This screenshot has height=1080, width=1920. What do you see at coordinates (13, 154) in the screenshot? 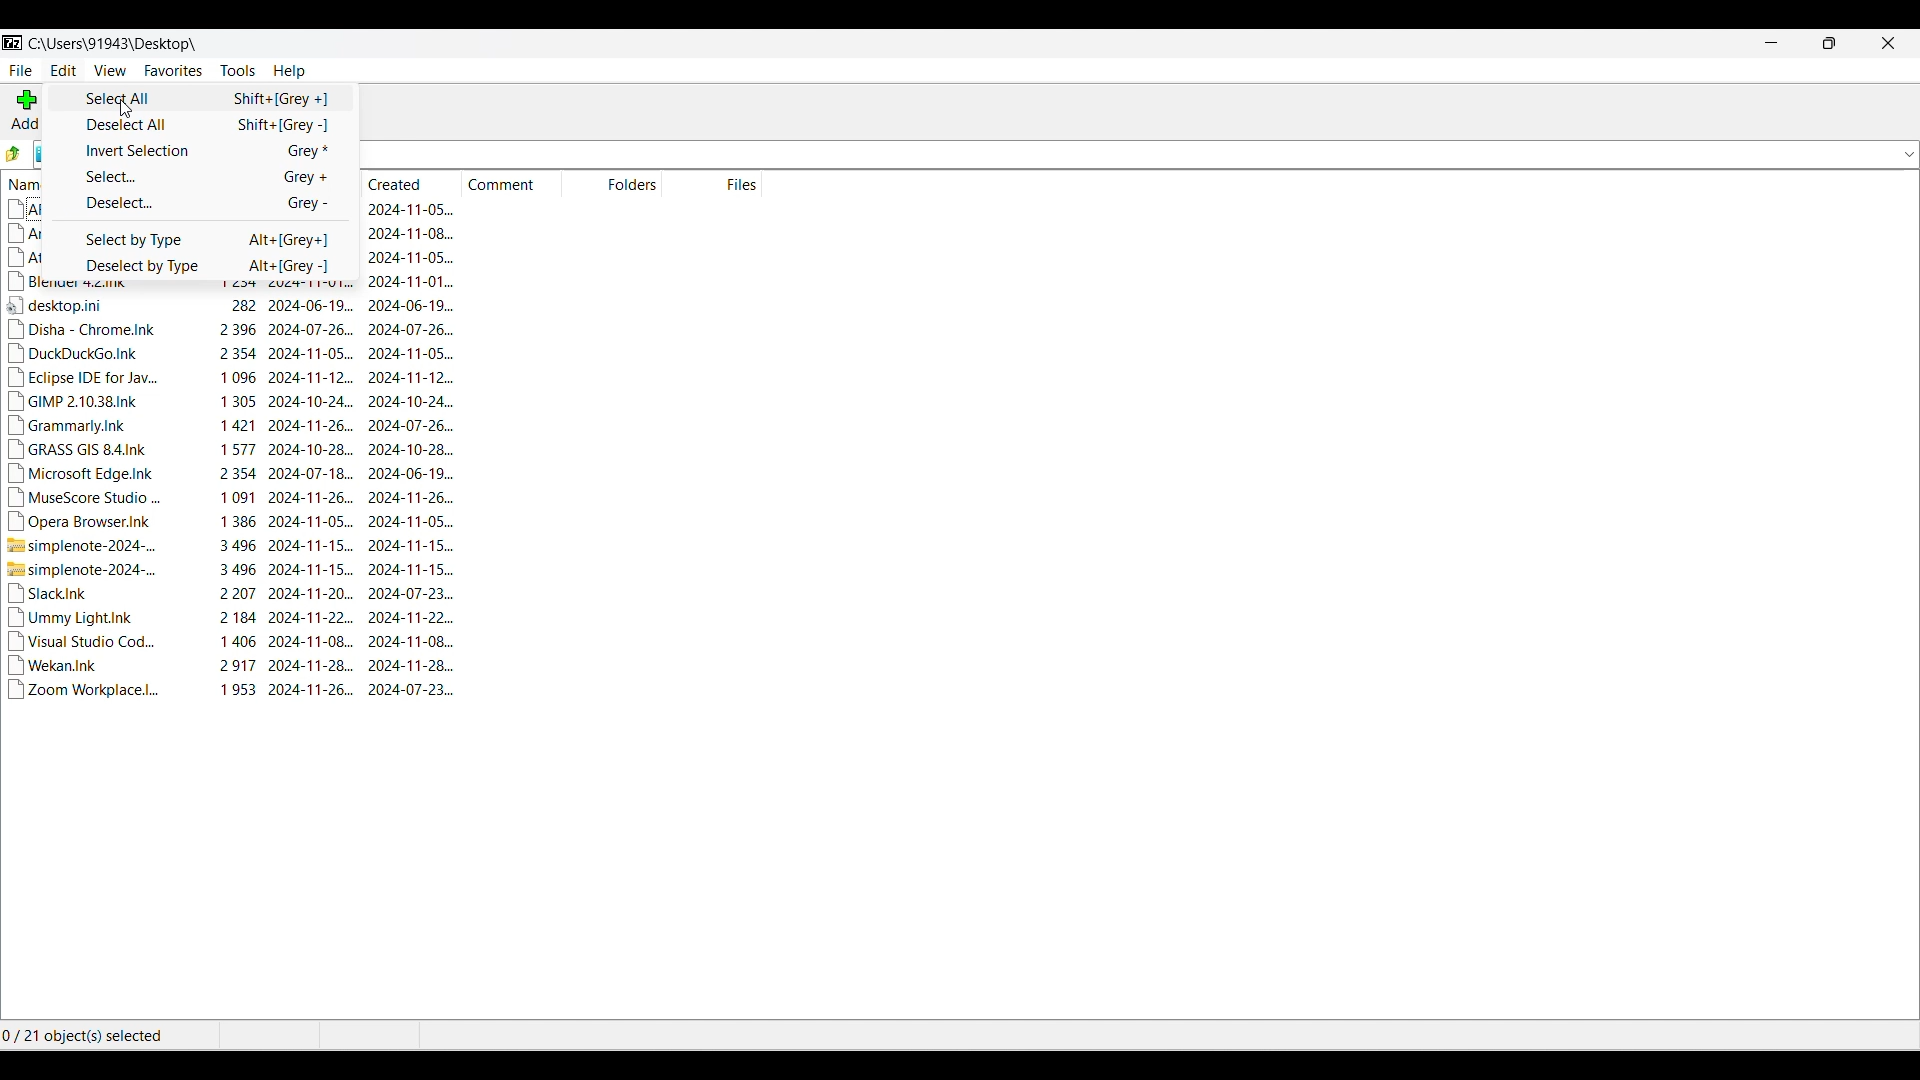
I see `Go to previous folder` at bounding box center [13, 154].